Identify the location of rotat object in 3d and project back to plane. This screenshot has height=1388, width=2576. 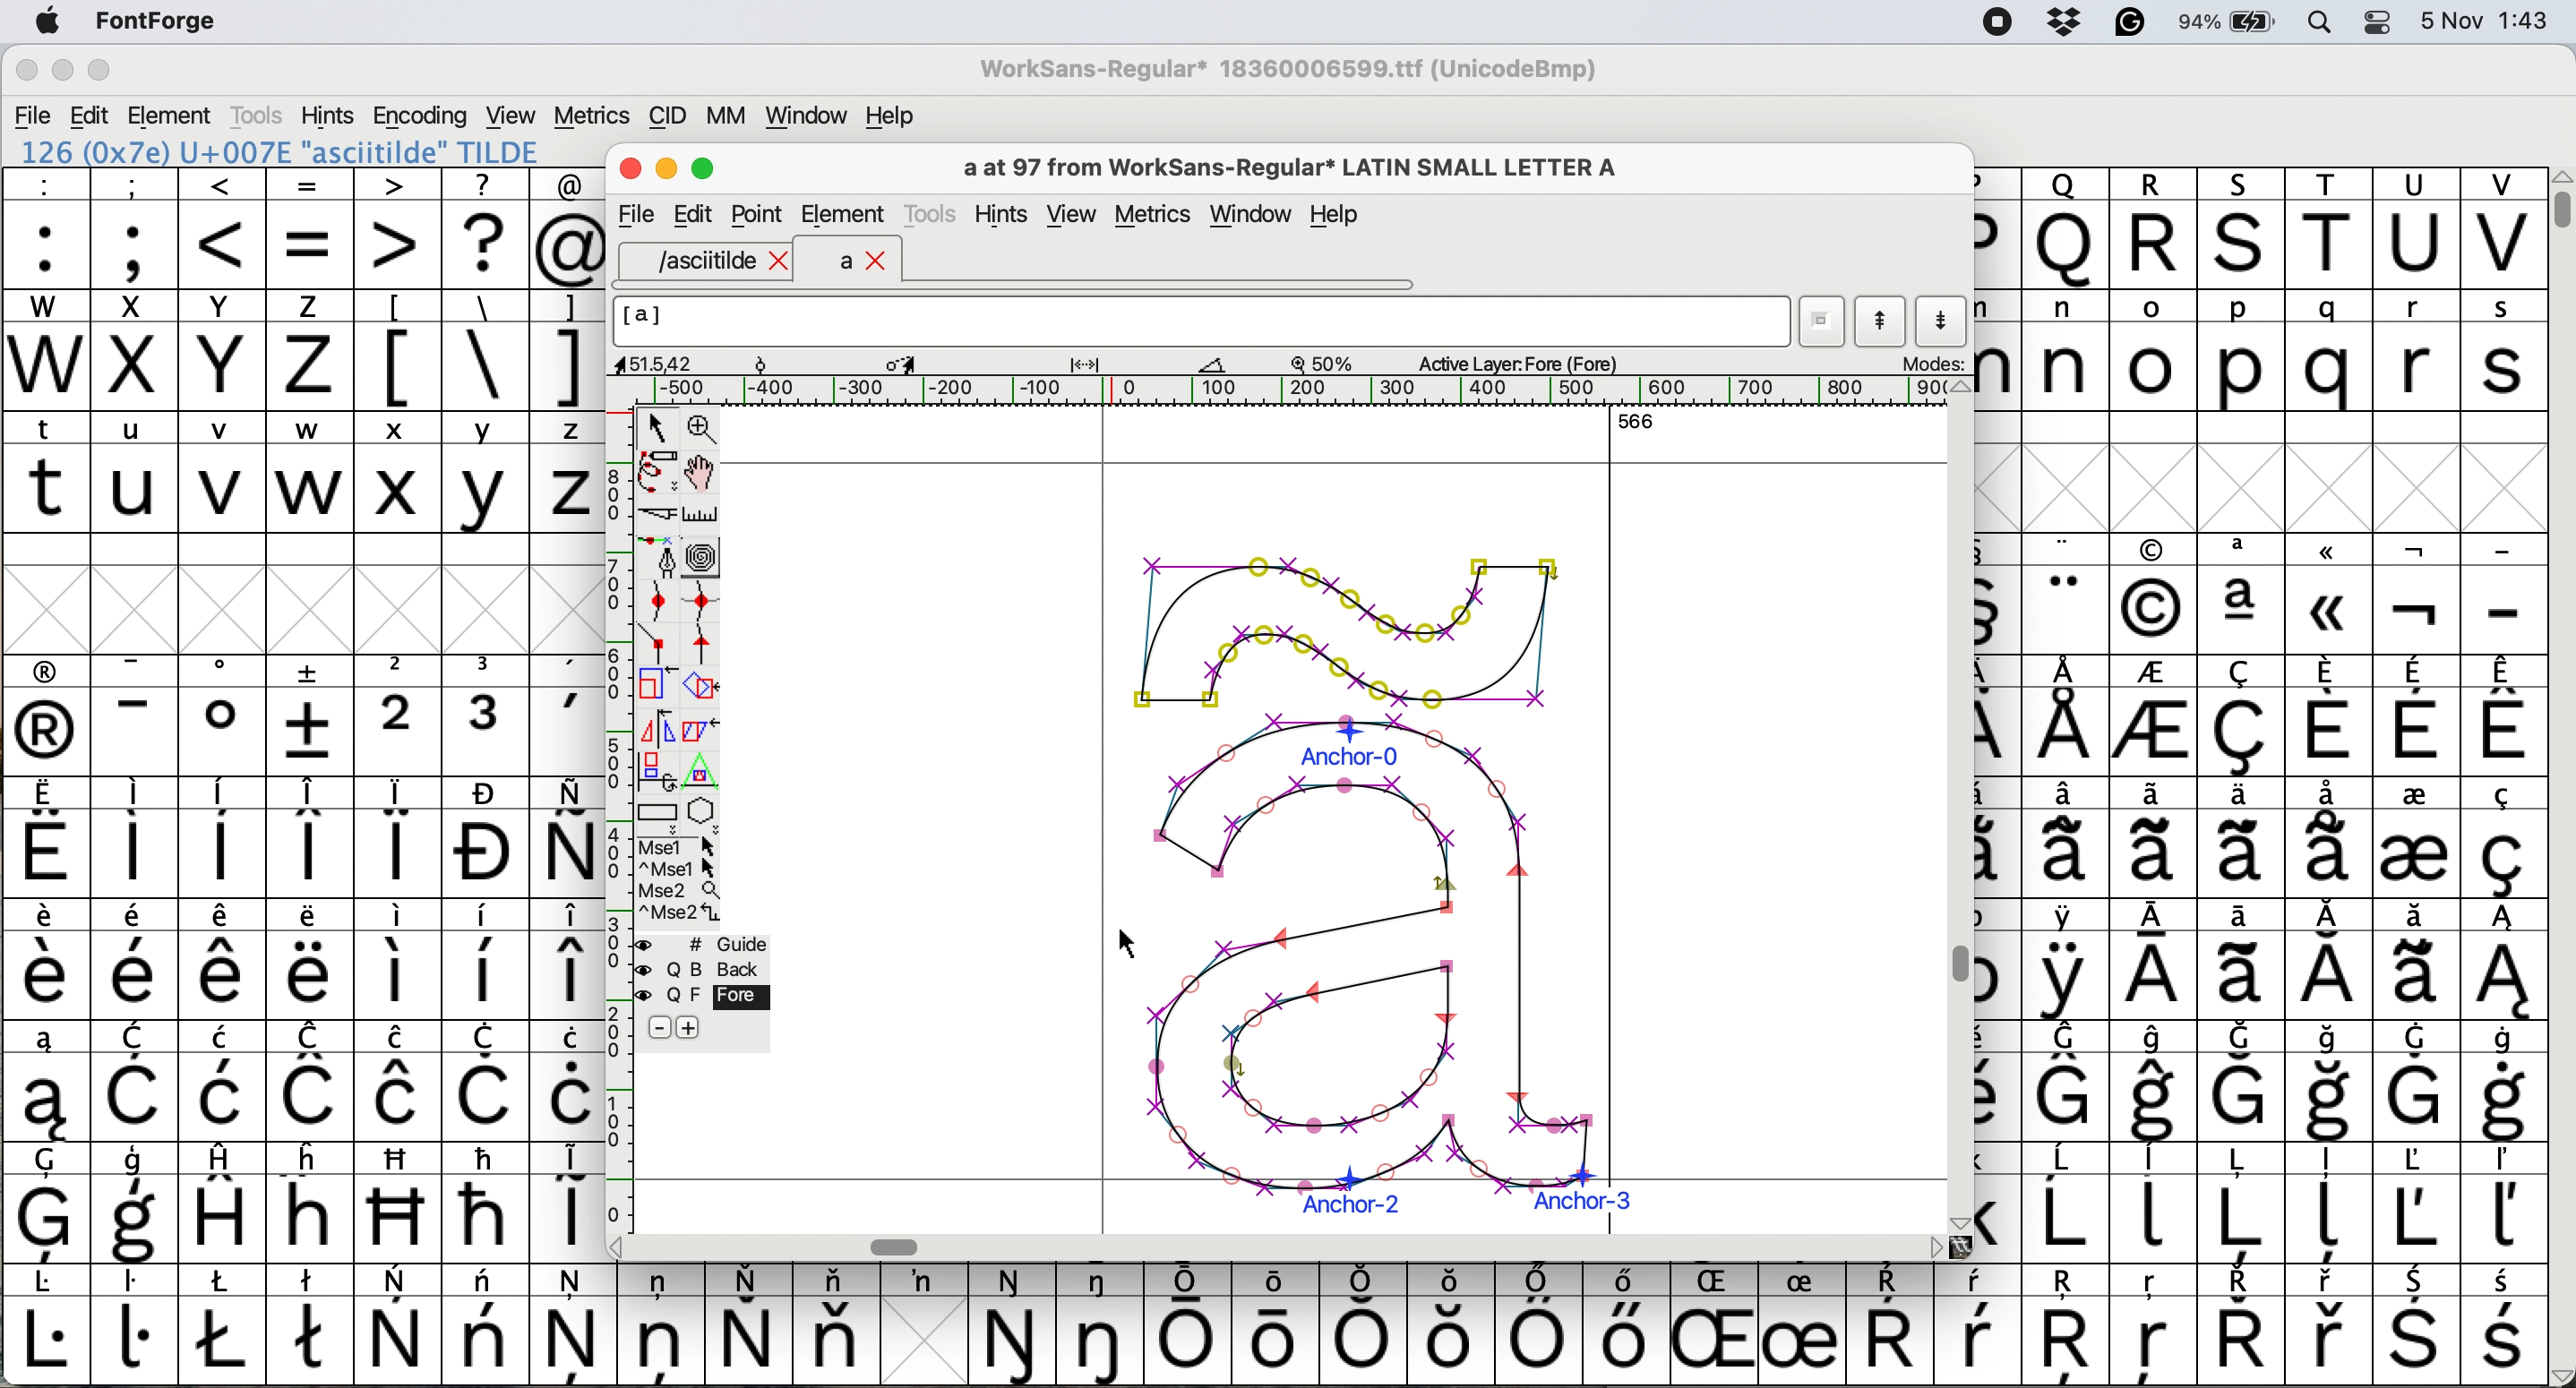
(654, 770).